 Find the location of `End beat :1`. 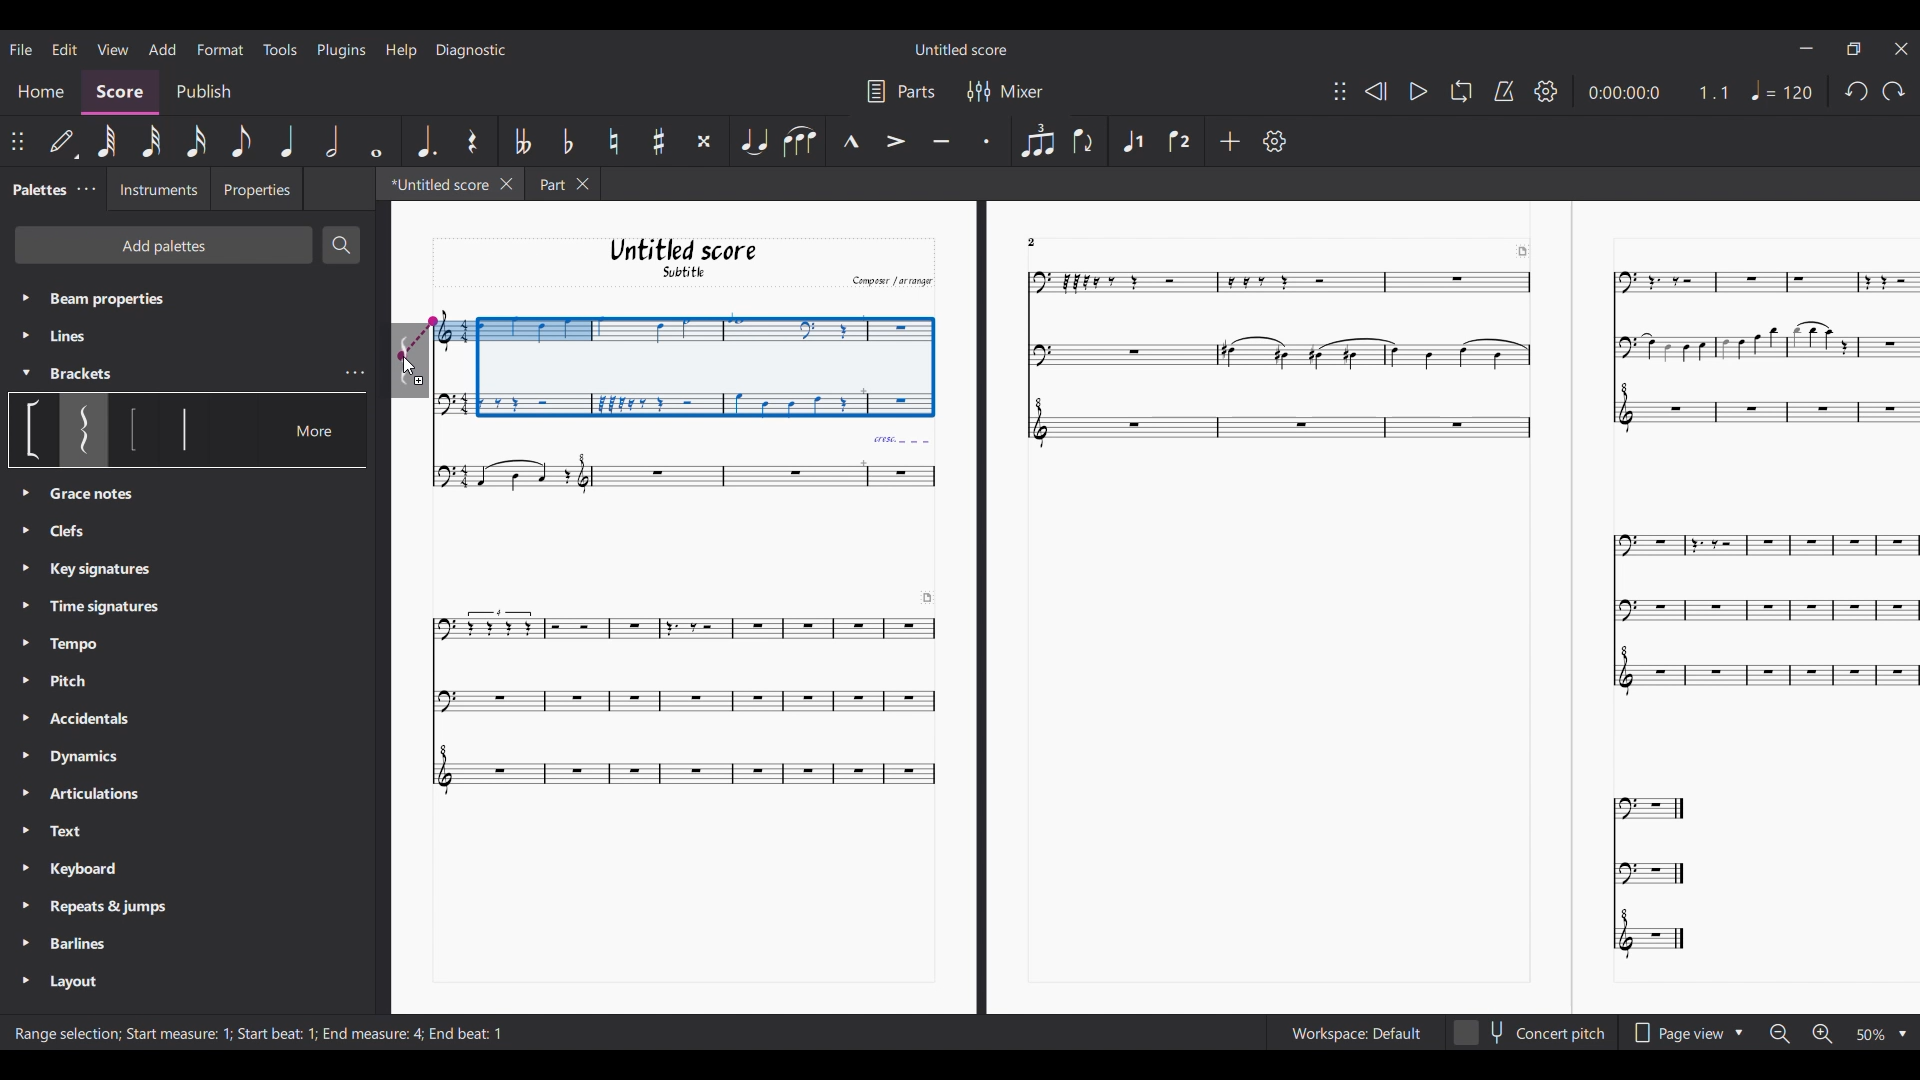

End beat :1 is located at coordinates (467, 1033).